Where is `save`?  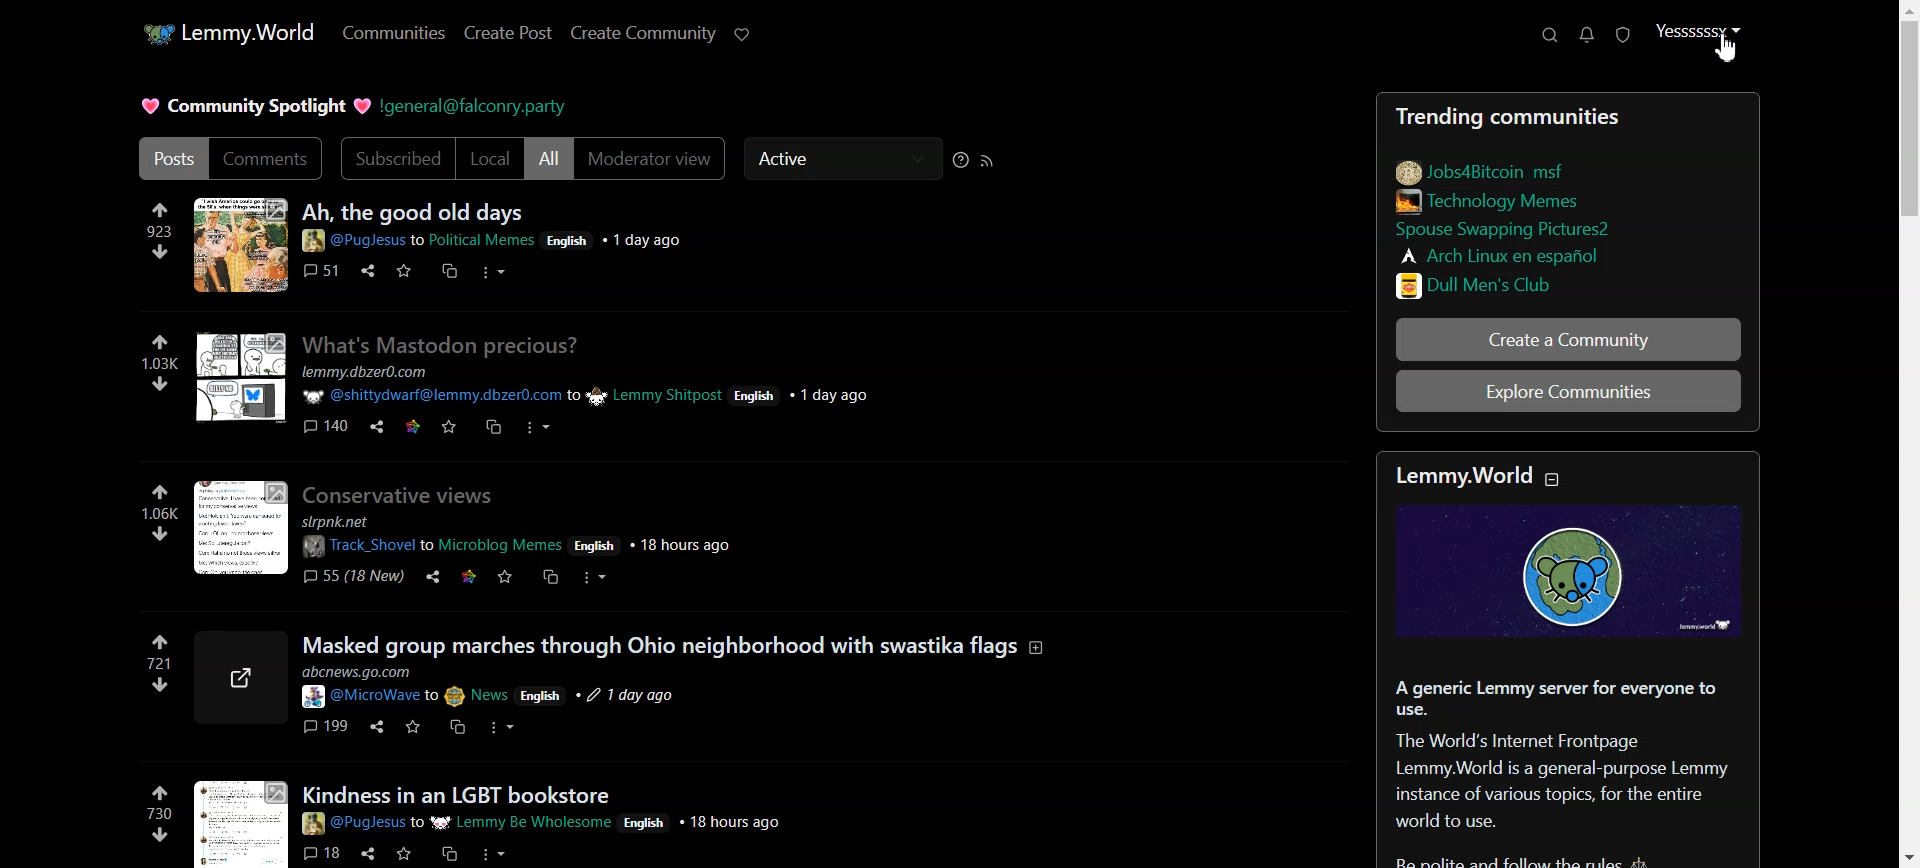
save is located at coordinates (451, 424).